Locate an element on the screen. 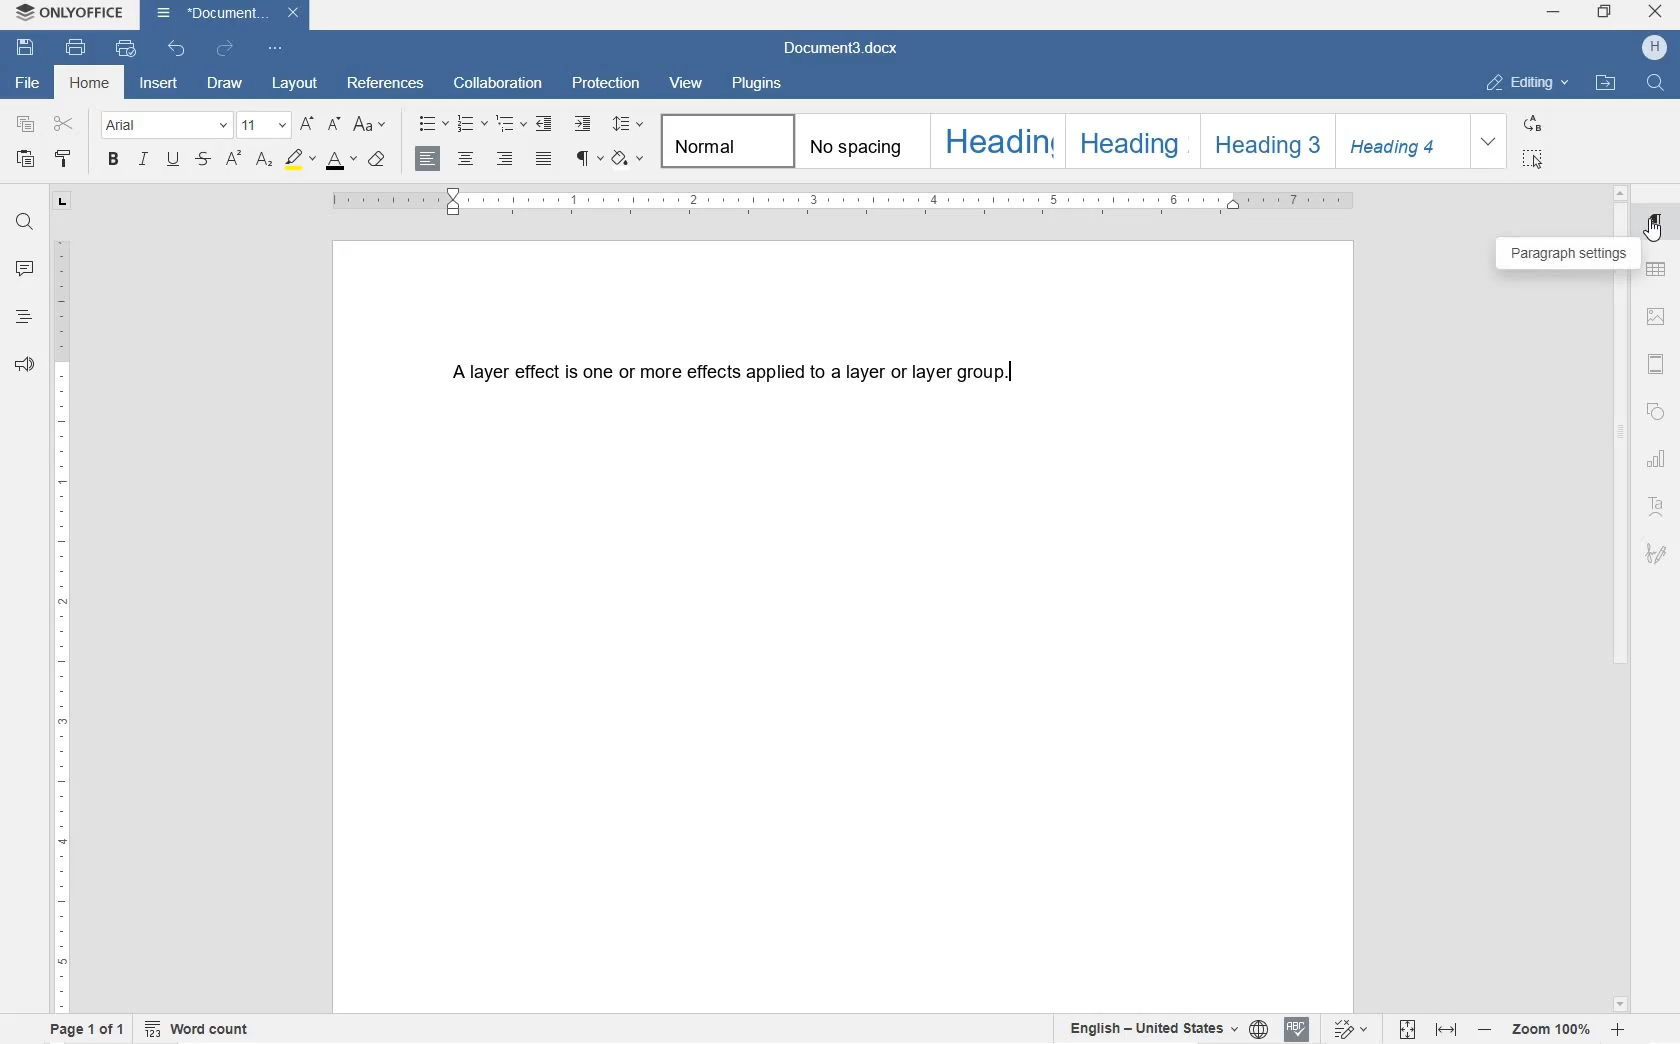 The image size is (1680, 1044). ITALIC is located at coordinates (143, 160).